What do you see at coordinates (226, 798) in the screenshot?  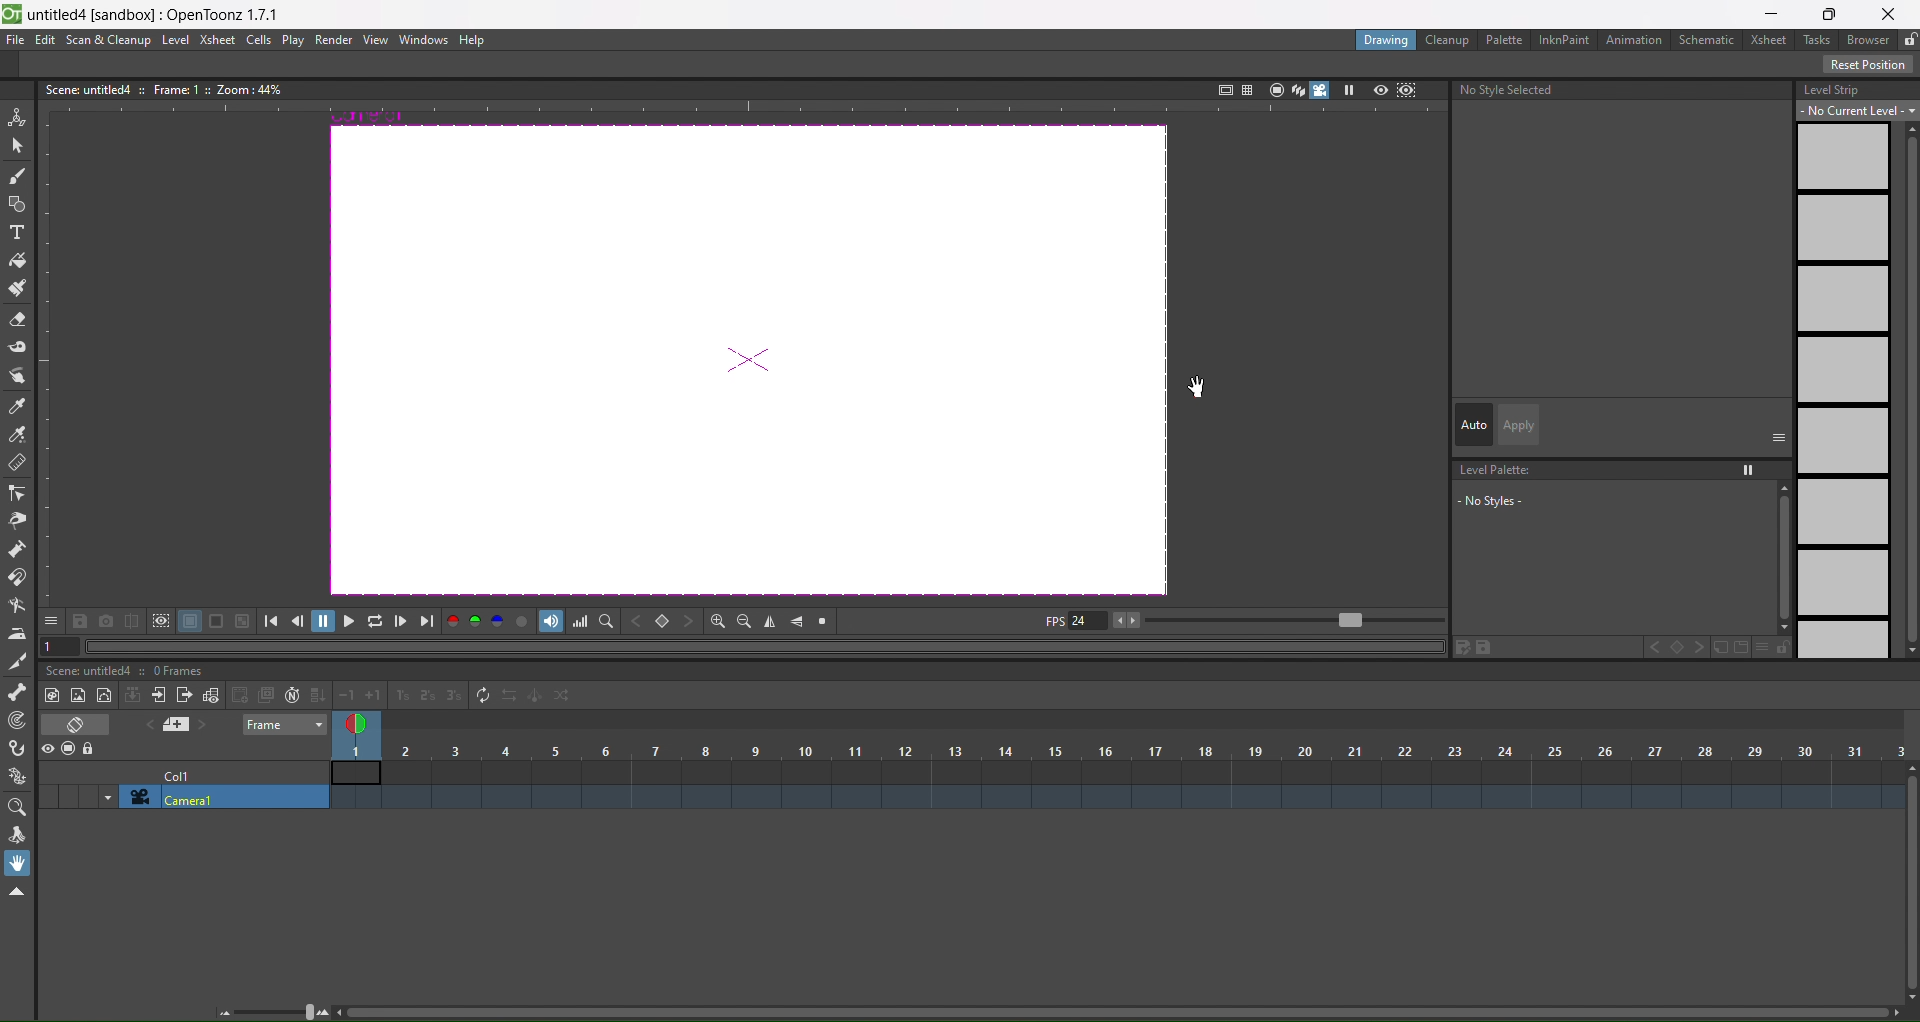 I see `camera1` at bounding box center [226, 798].